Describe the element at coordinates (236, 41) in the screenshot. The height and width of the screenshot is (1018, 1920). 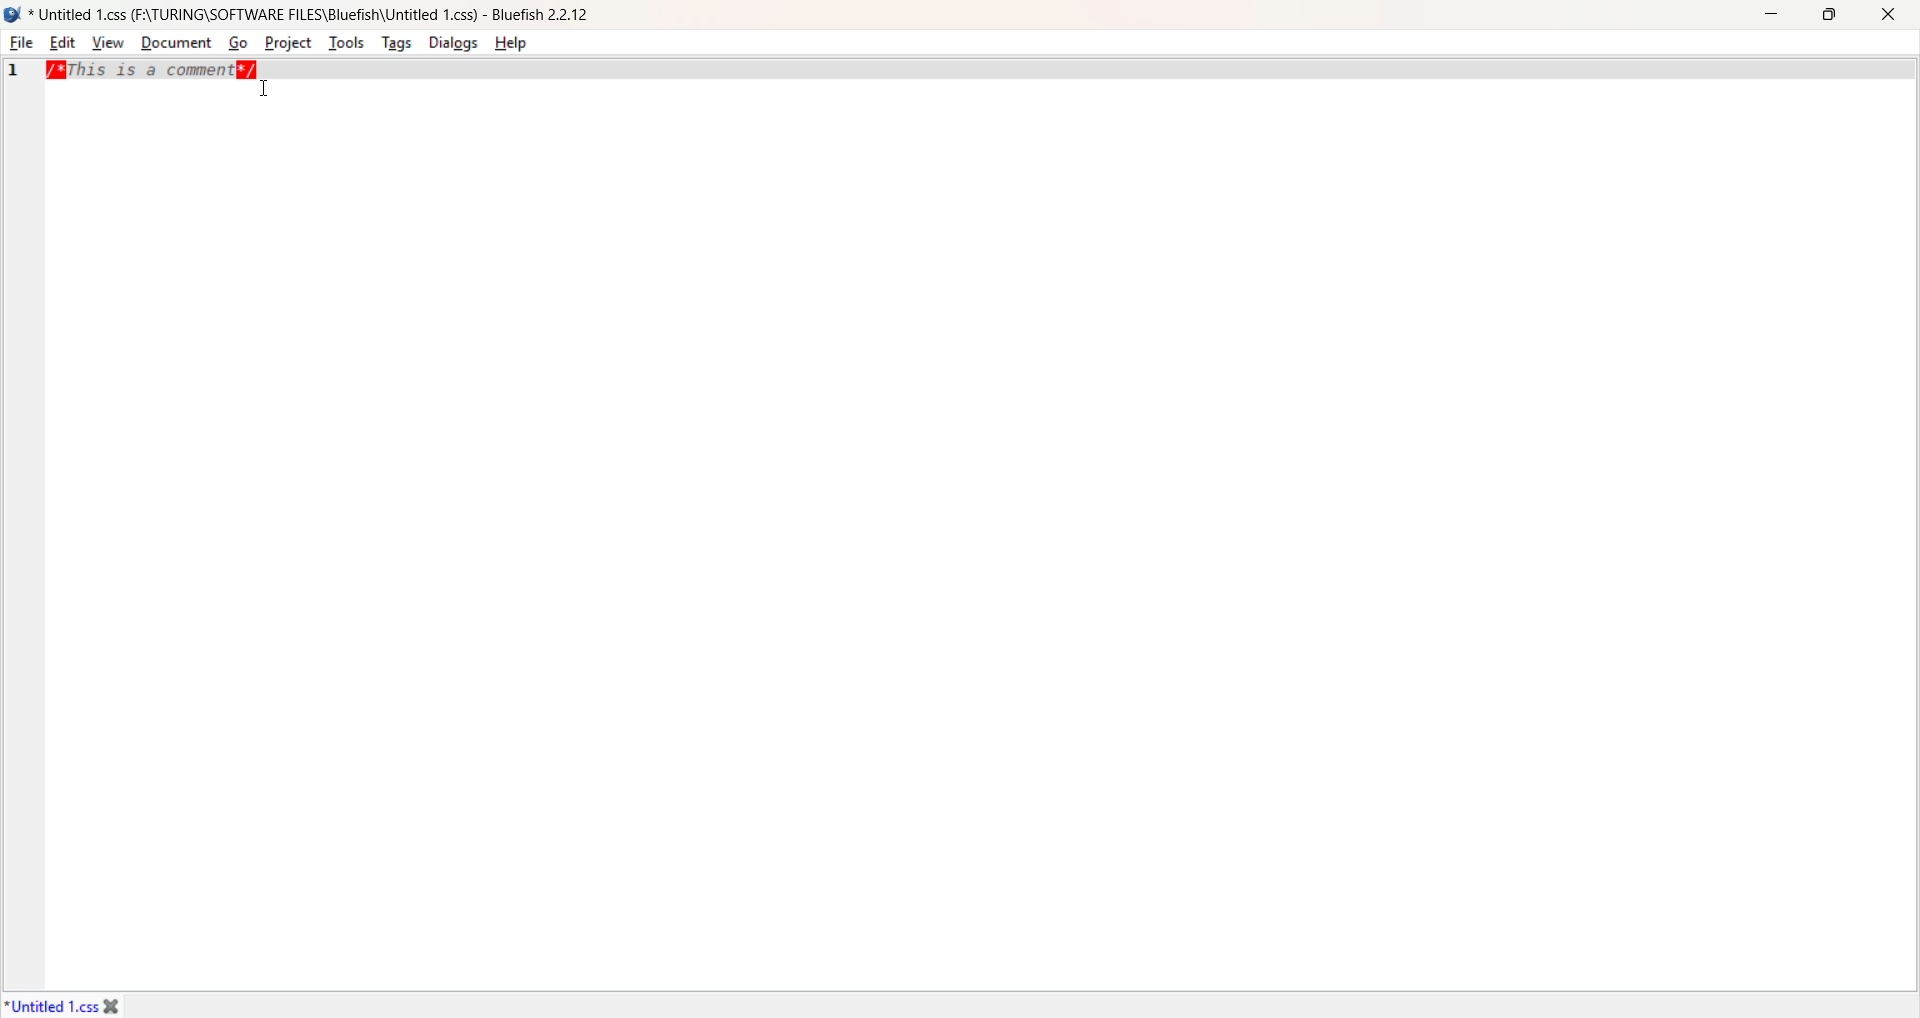
I see `Go` at that location.